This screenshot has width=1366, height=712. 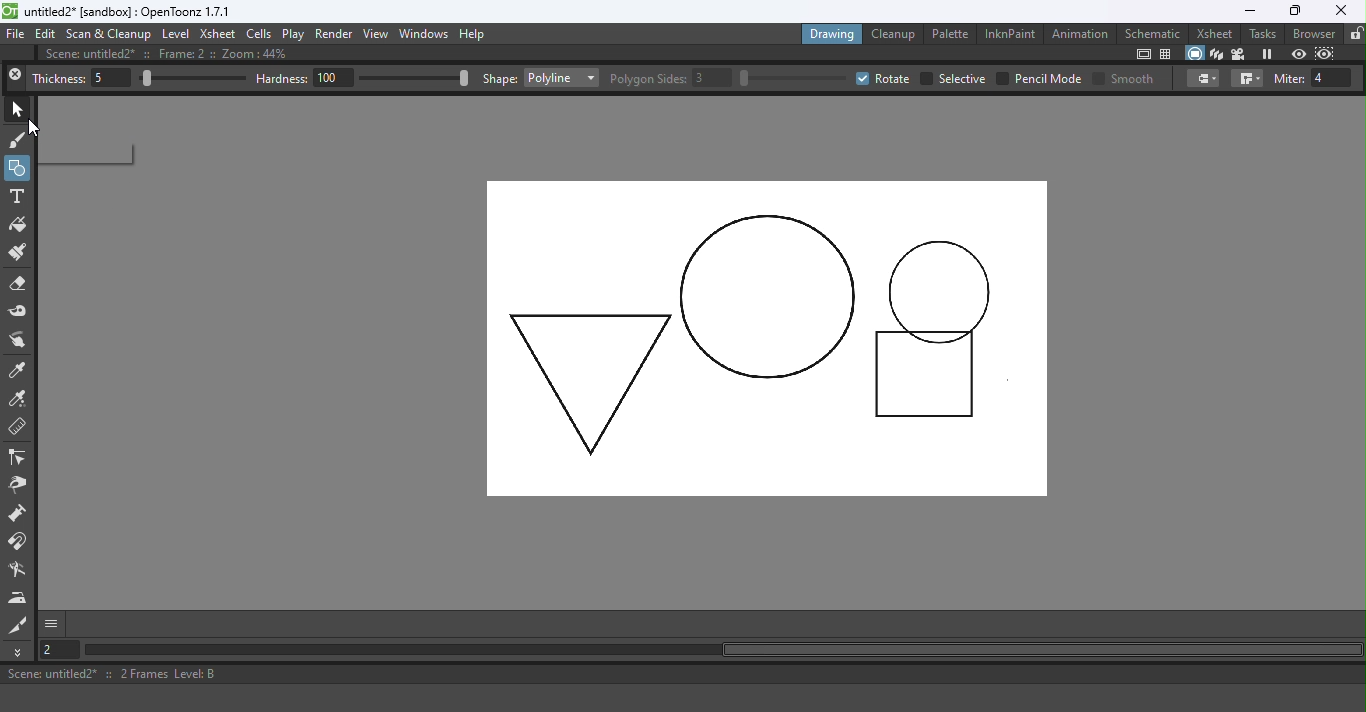 What do you see at coordinates (733, 651) in the screenshot?
I see `Horizontal scroll bar` at bounding box center [733, 651].